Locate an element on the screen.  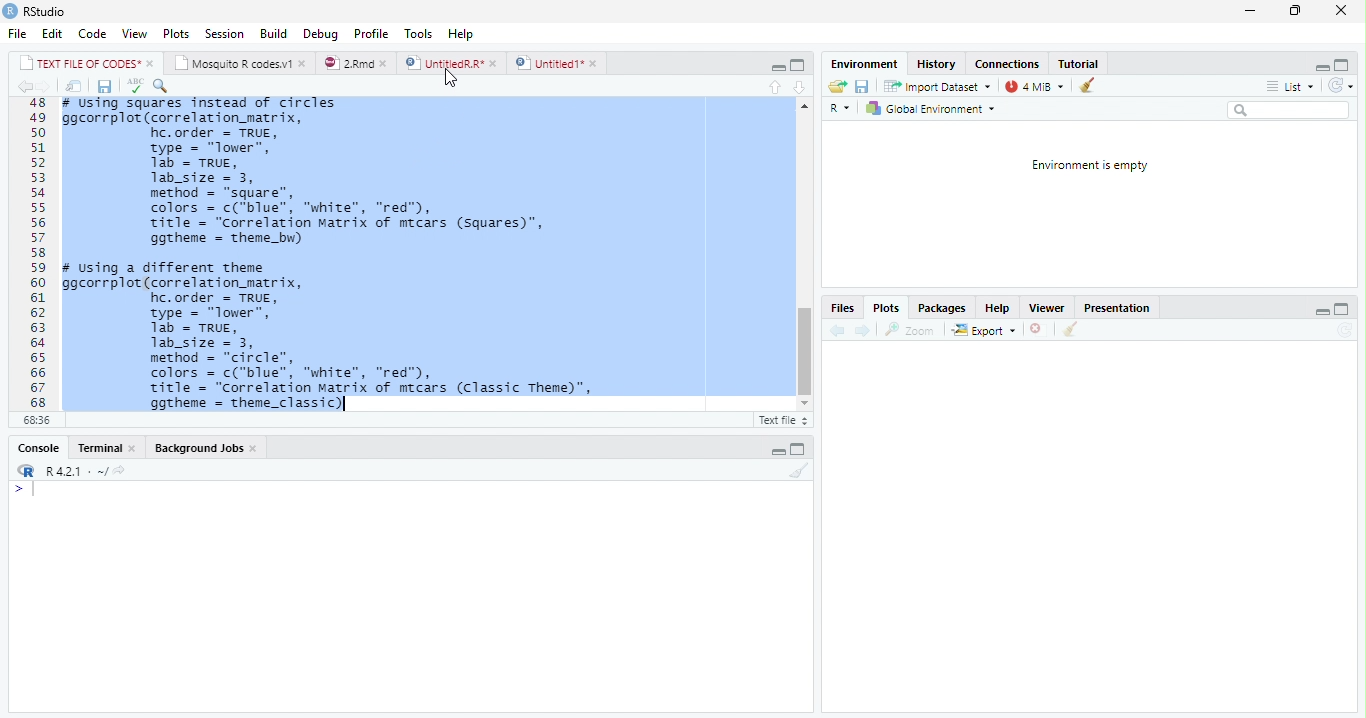
 History is located at coordinates (938, 66).